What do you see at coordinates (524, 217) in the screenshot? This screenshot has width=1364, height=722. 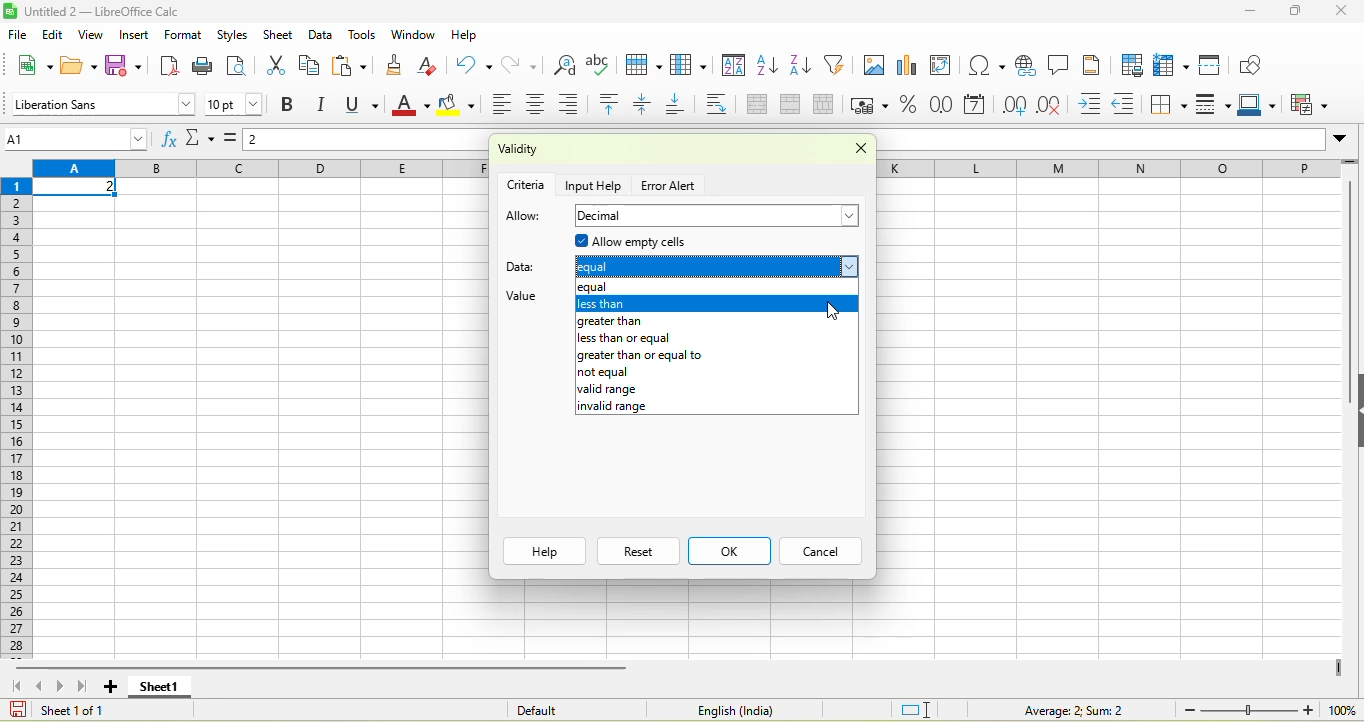 I see `allow` at bounding box center [524, 217].